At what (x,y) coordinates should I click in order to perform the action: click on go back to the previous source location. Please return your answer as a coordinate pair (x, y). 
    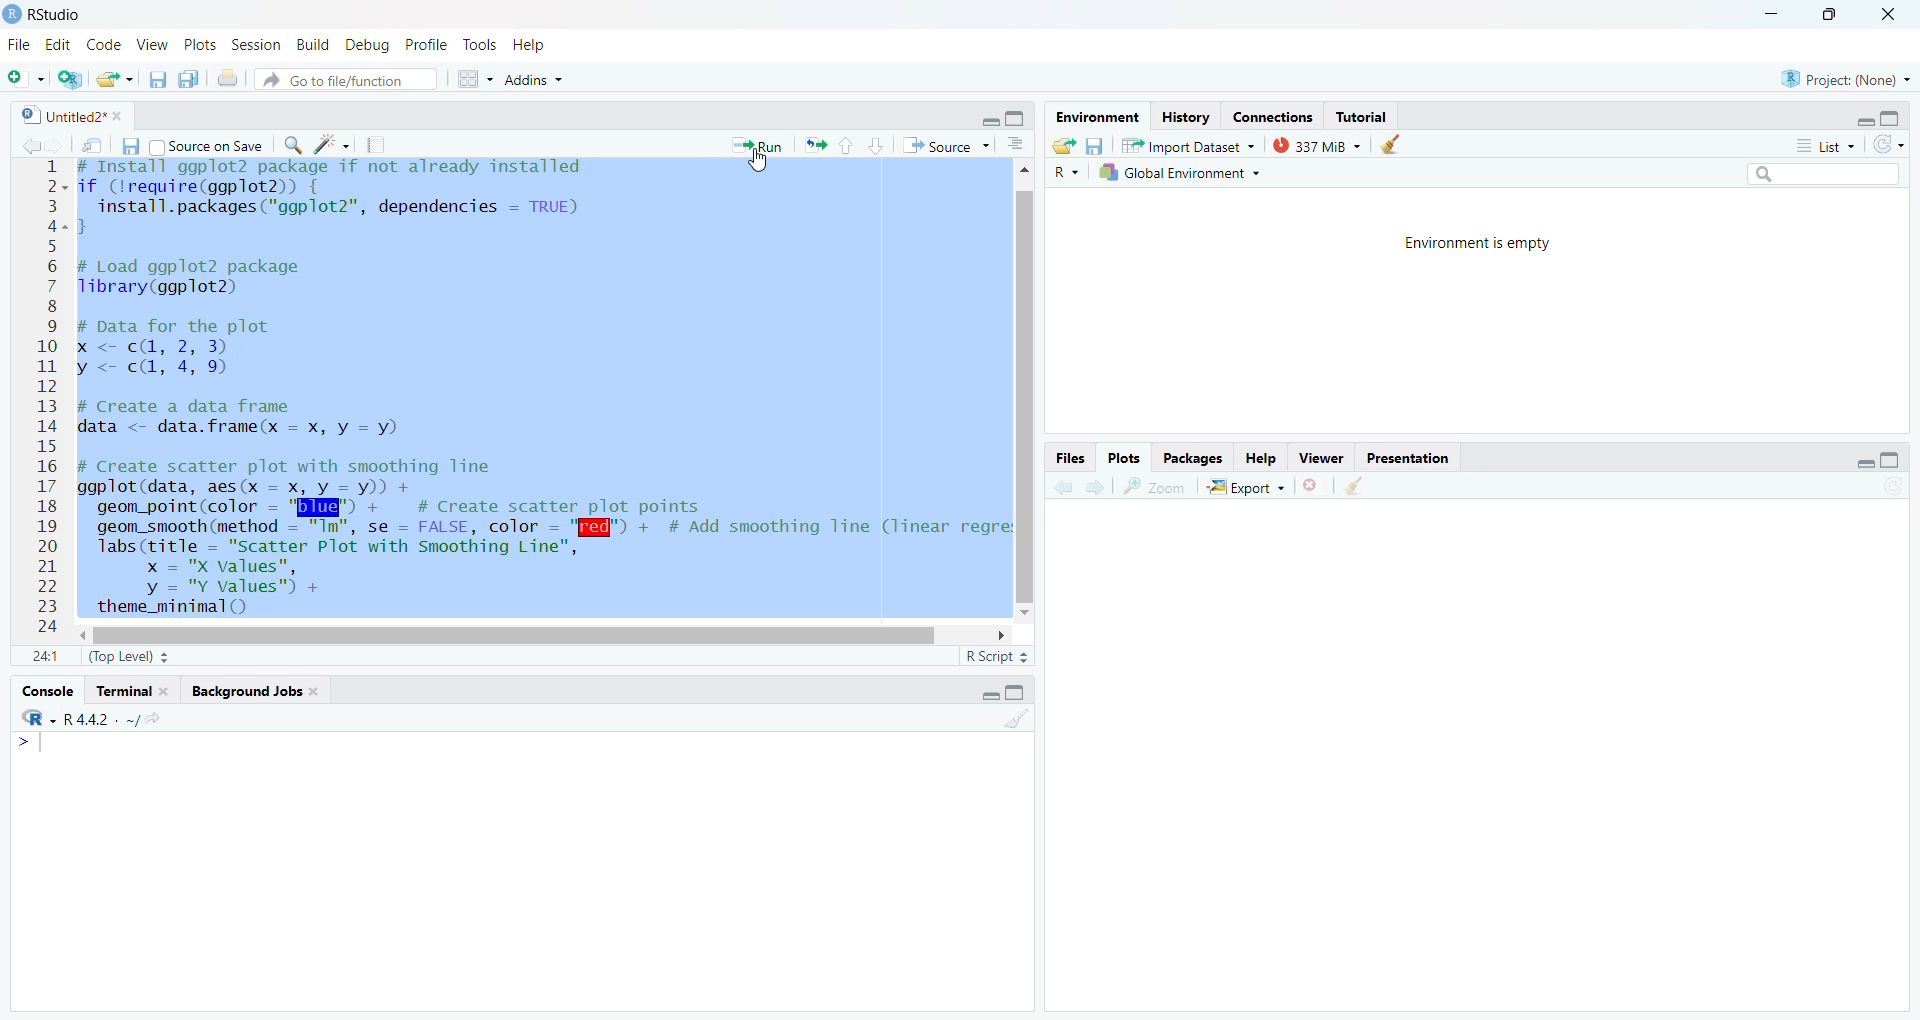
    Looking at the image, I should click on (32, 144).